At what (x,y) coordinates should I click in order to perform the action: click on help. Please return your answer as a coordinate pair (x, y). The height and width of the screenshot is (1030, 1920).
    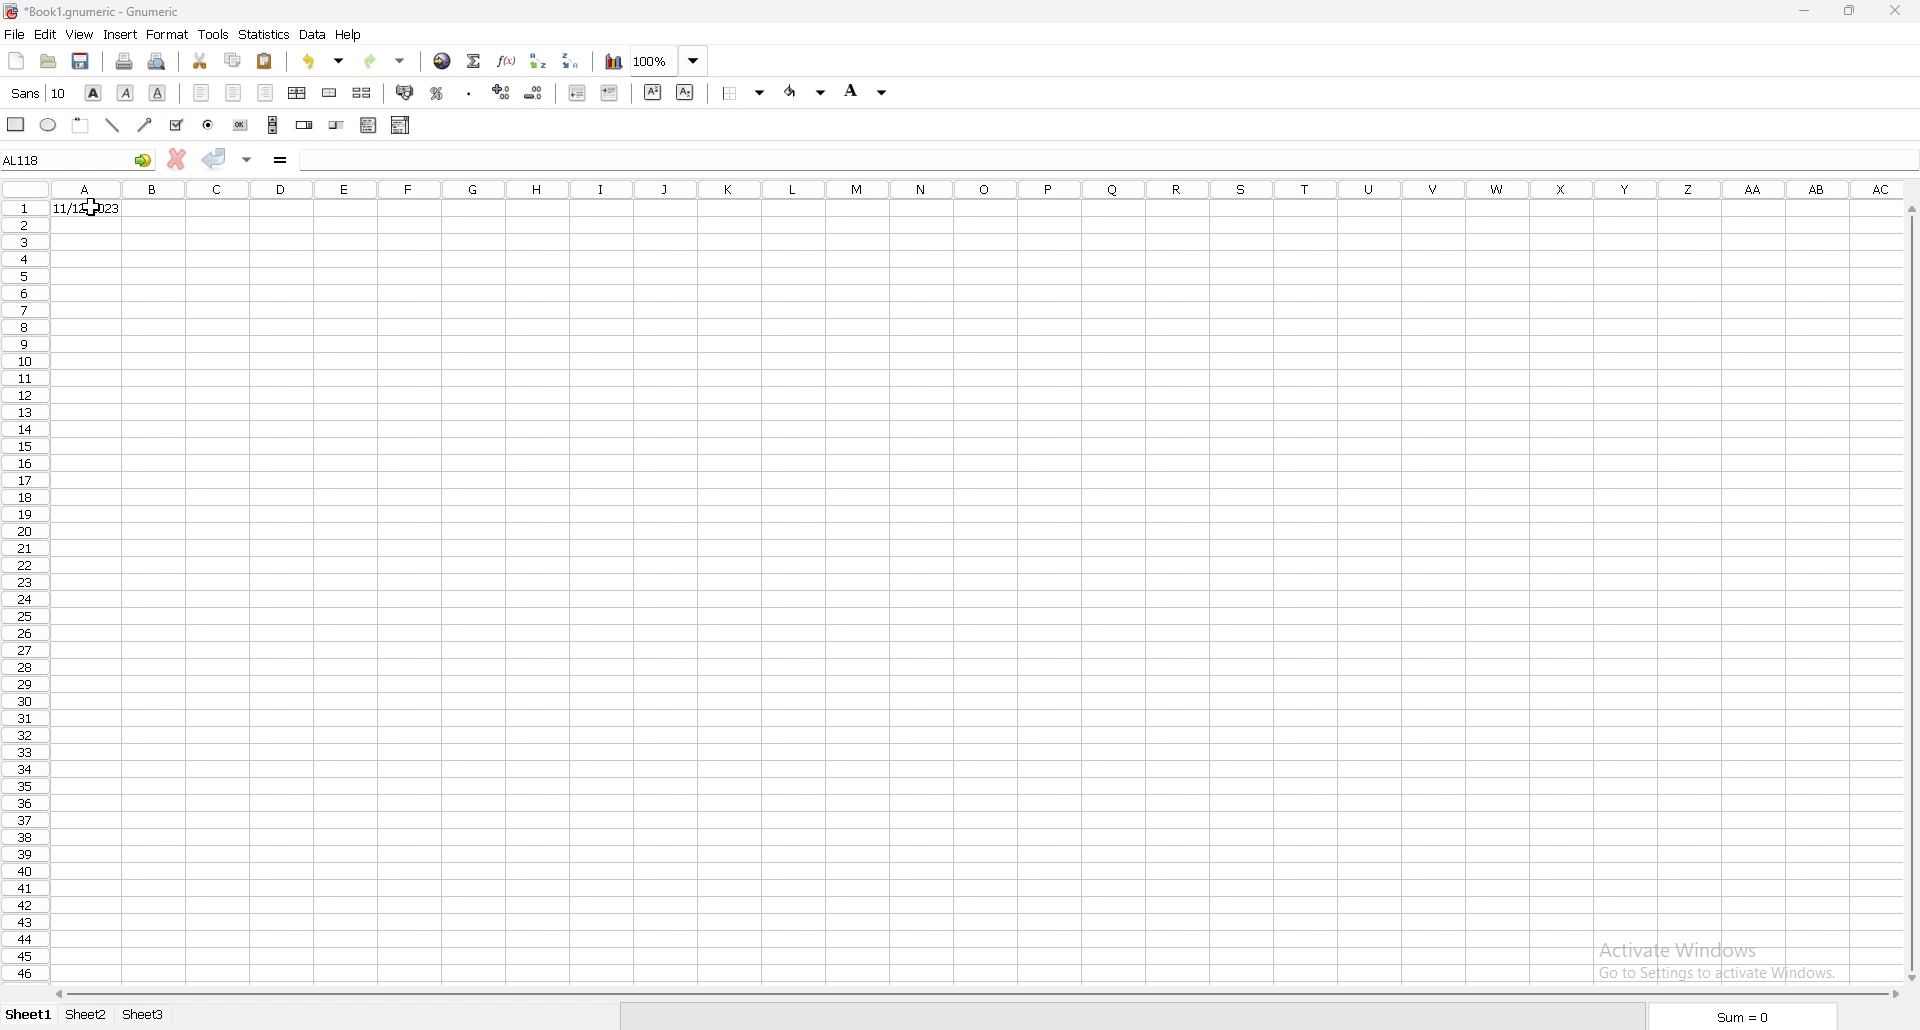
    Looking at the image, I should click on (351, 35).